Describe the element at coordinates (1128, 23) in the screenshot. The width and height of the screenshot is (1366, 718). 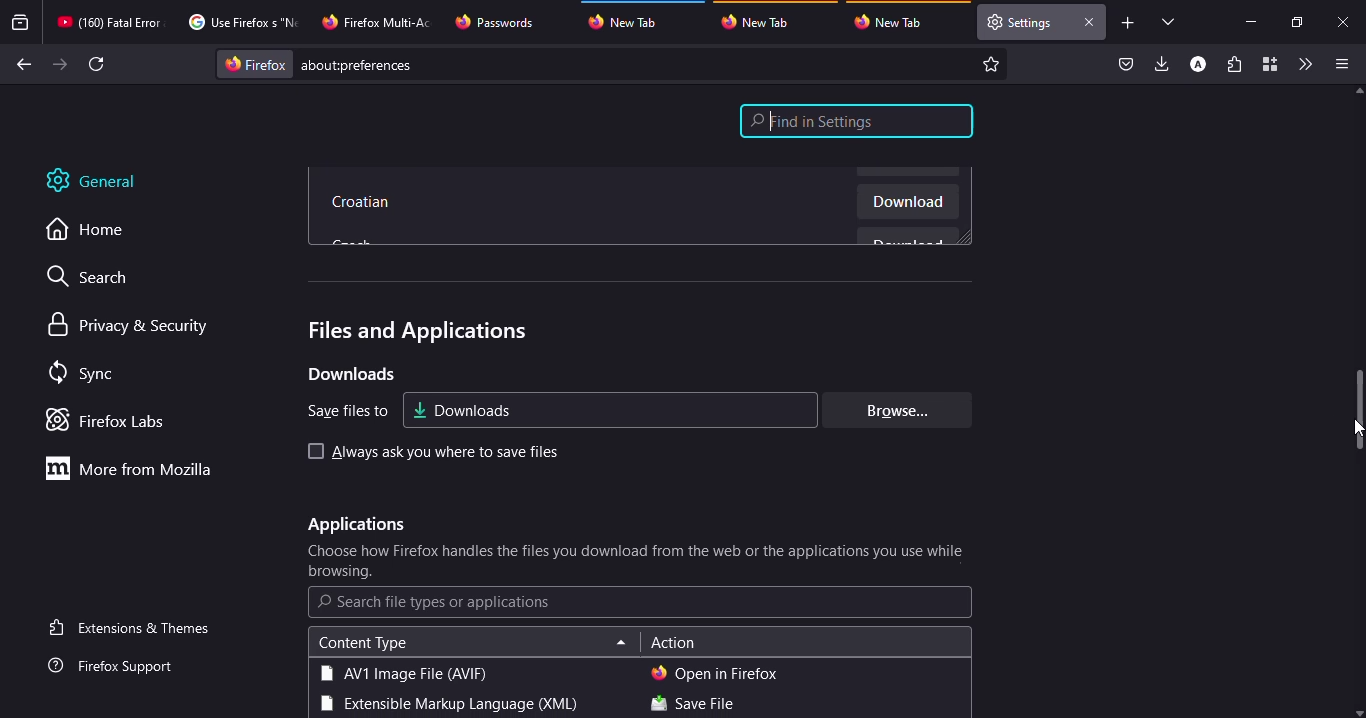
I see `add tab` at that location.